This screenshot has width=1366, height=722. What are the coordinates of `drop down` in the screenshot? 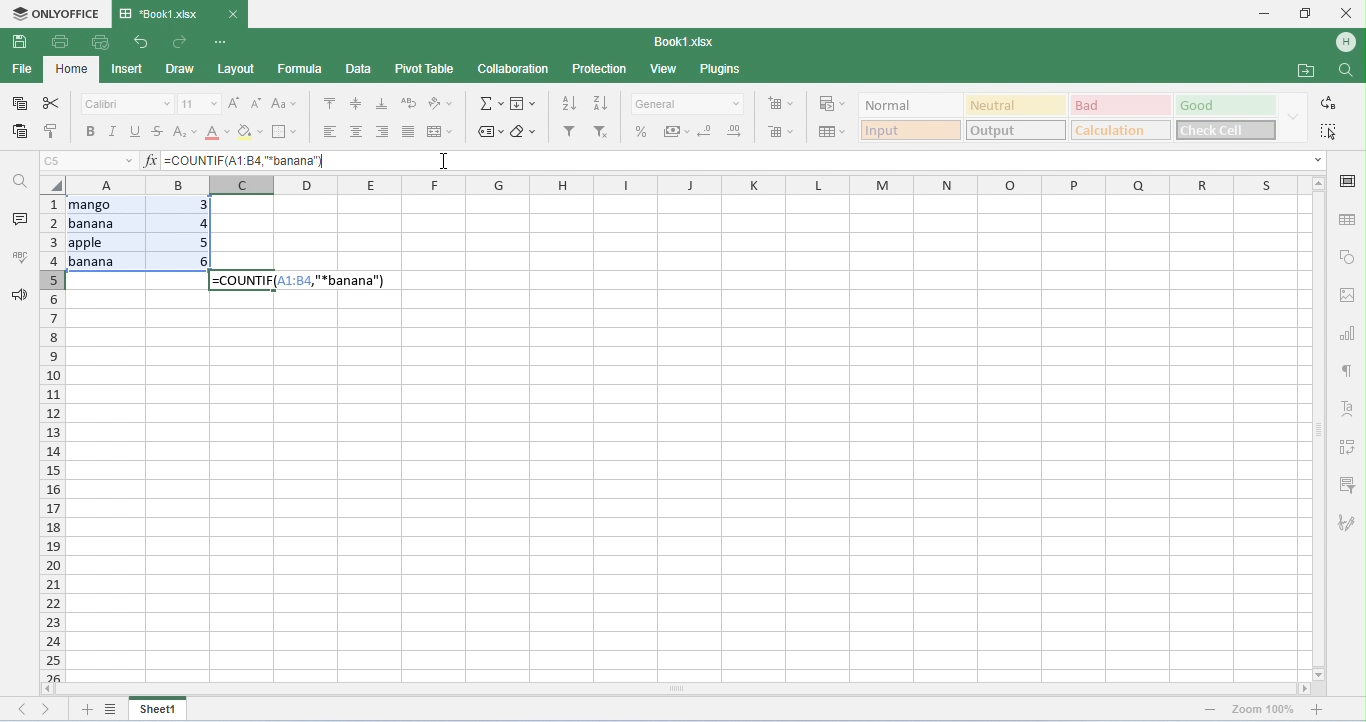 It's located at (1291, 117).